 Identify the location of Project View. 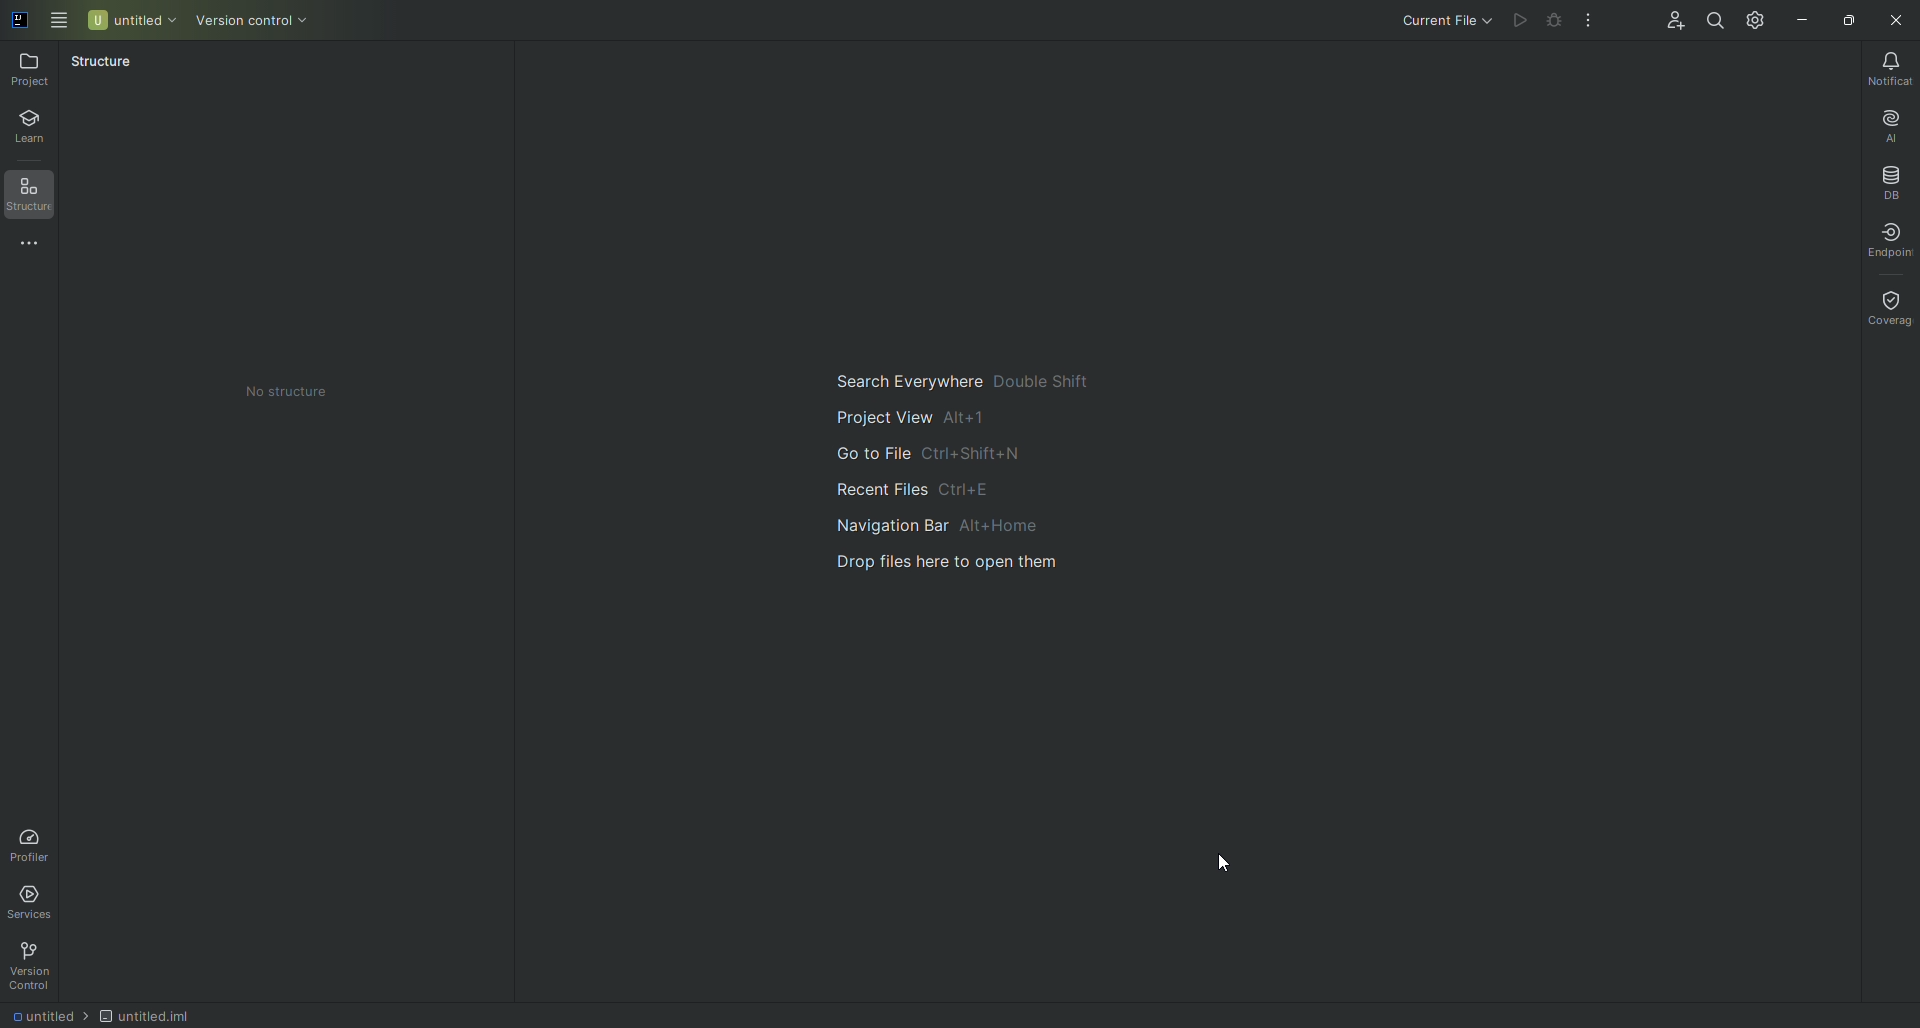
(912, 416).